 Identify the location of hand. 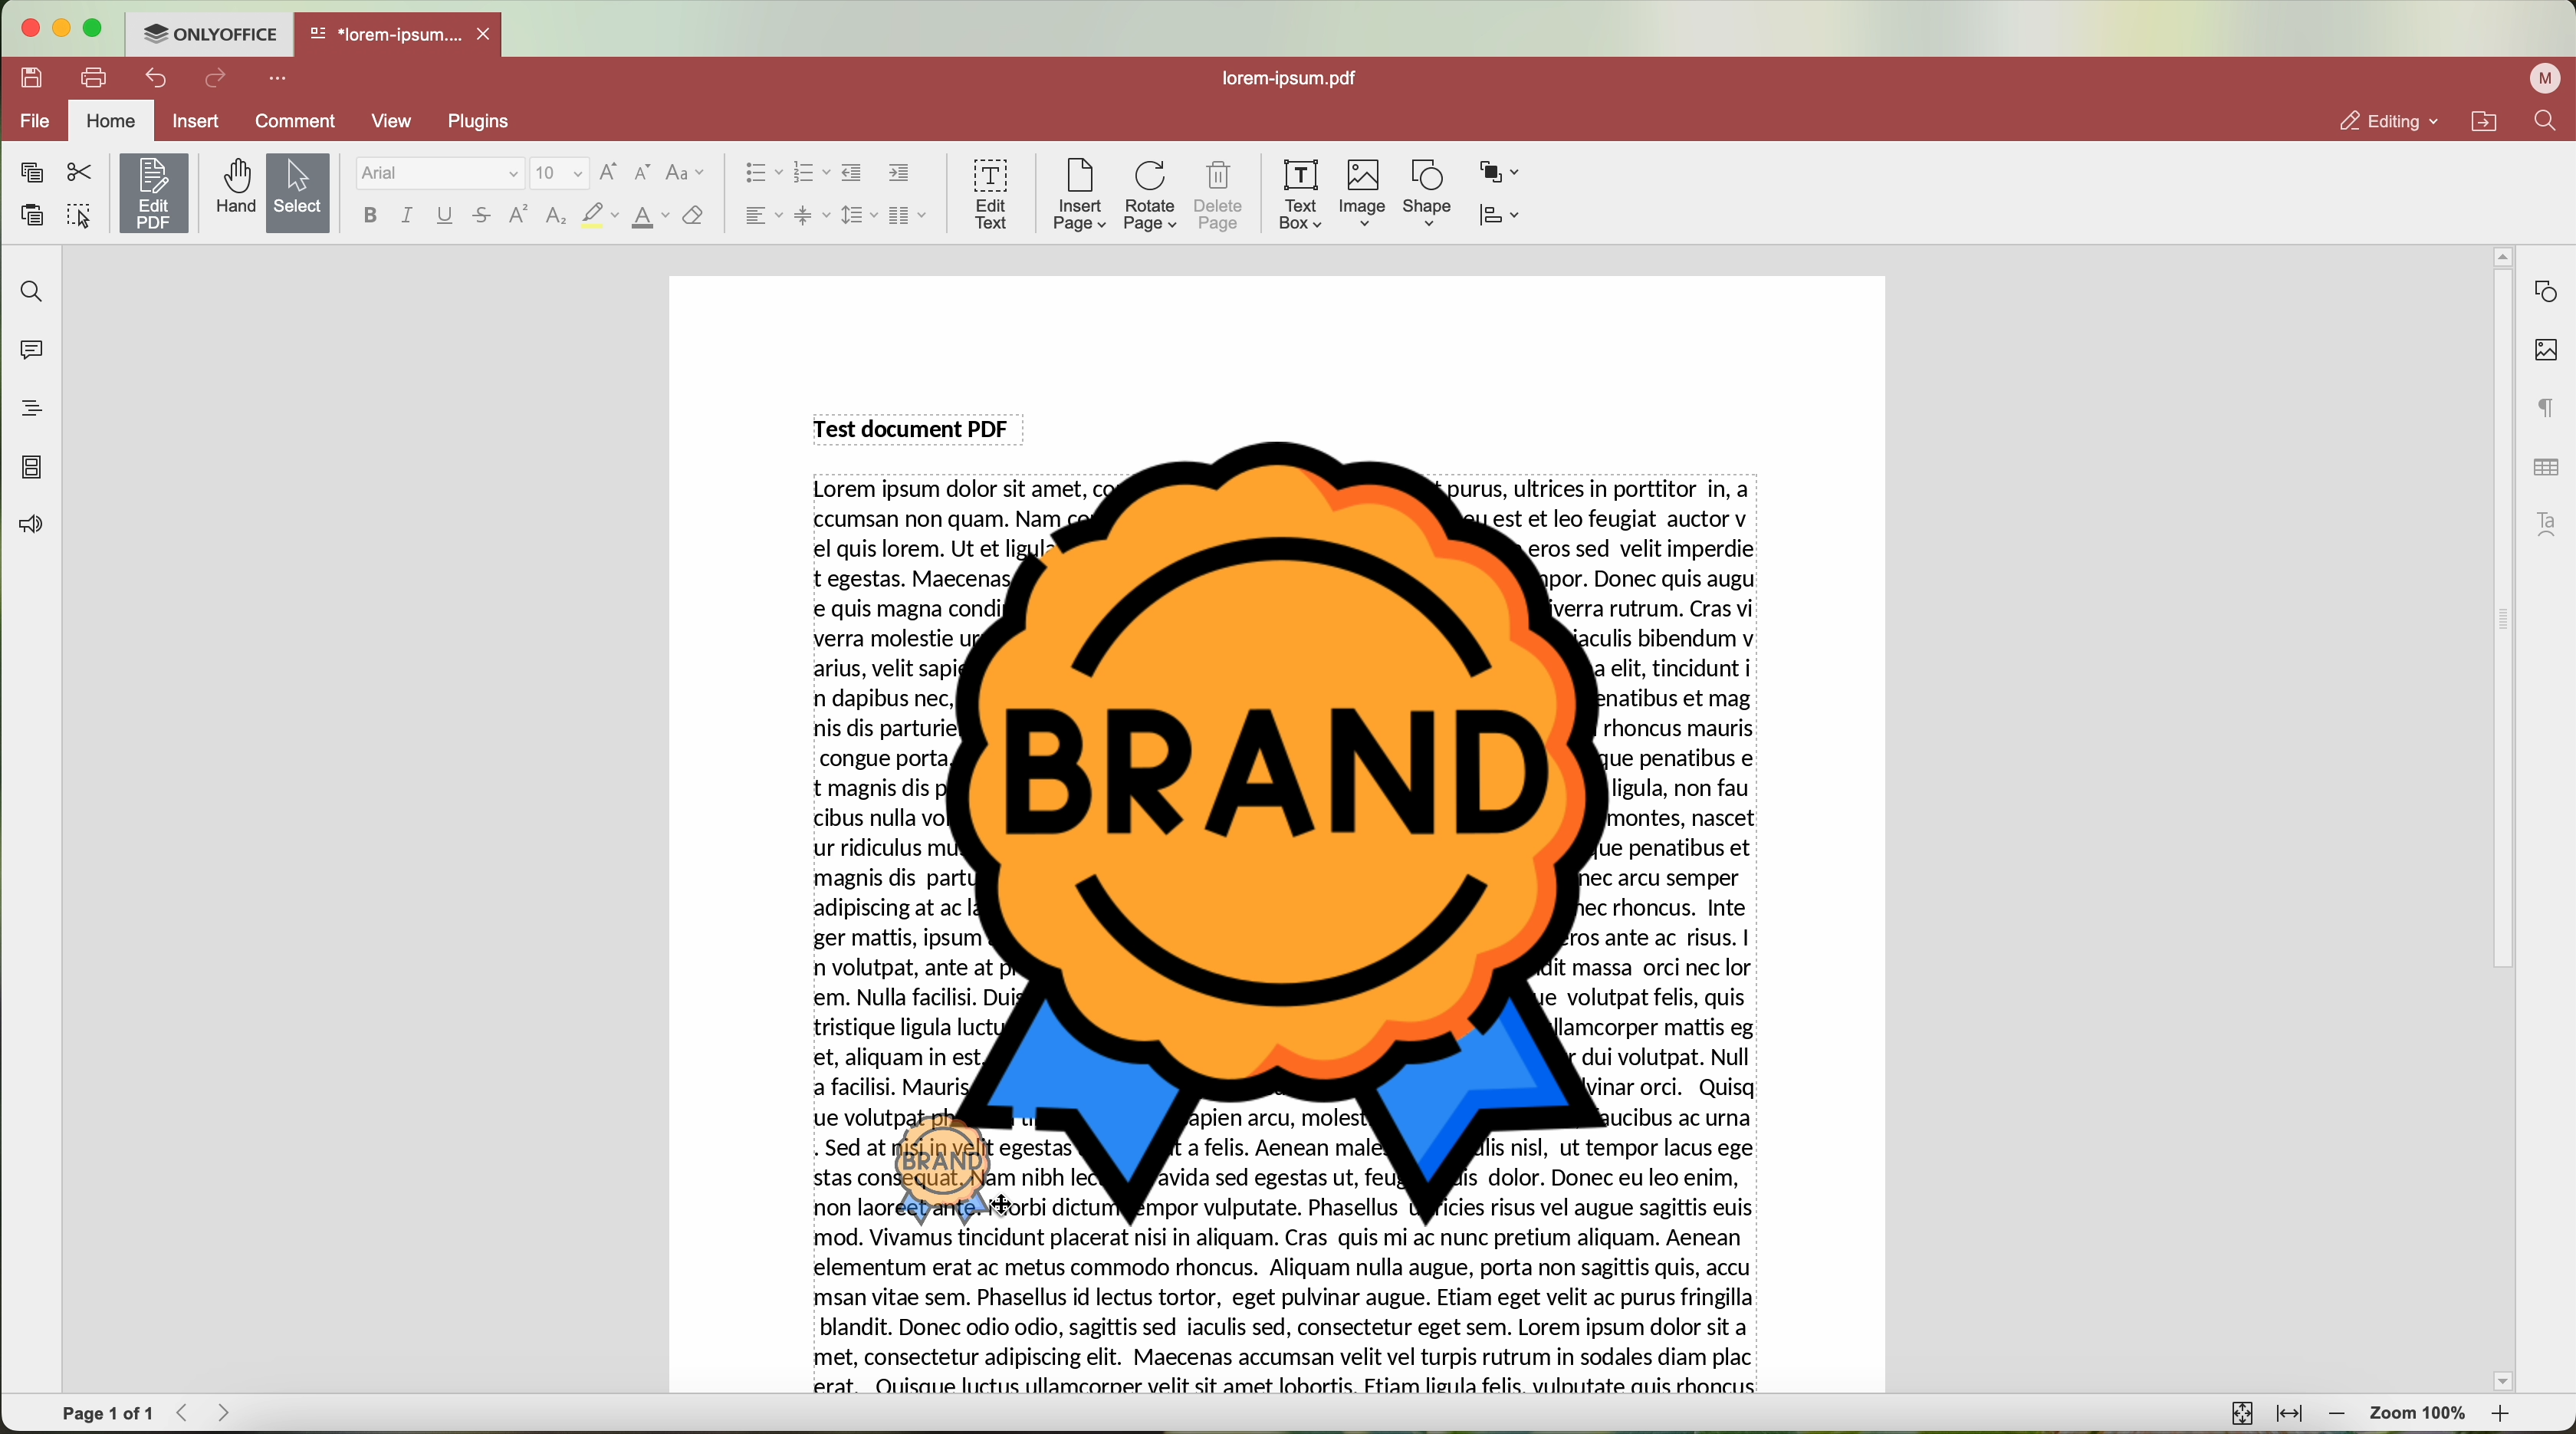
(233, 187).